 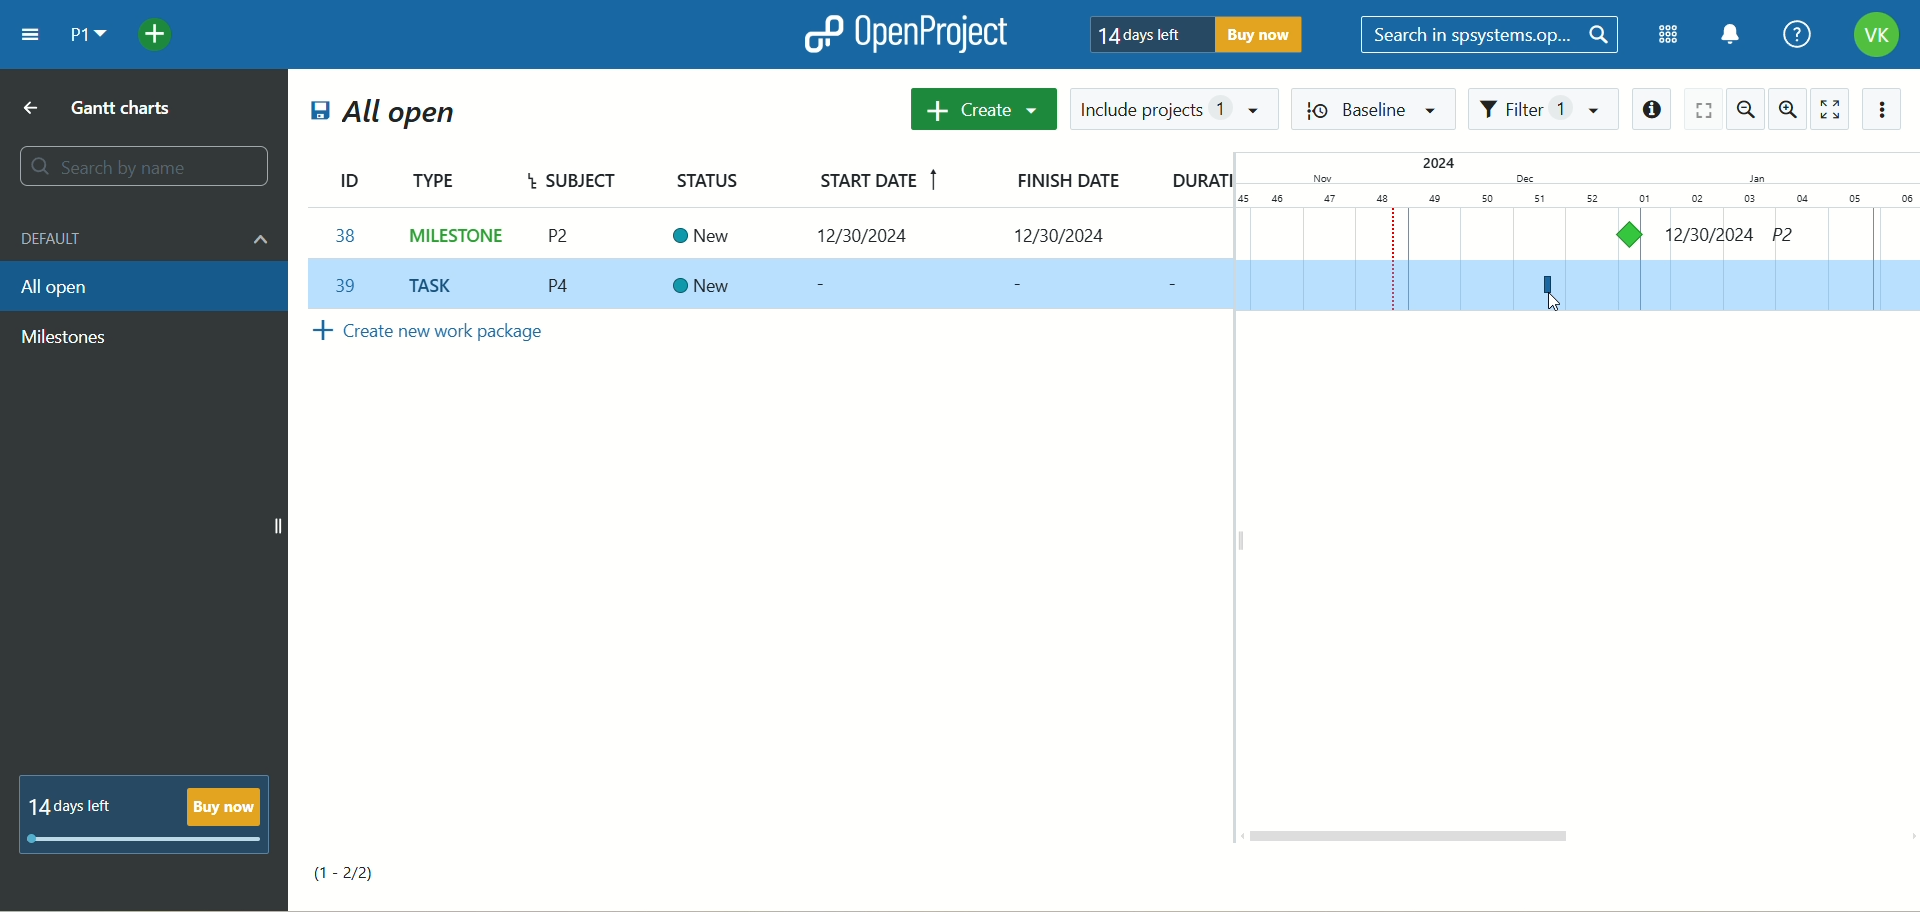 What do you see at coordinates (1653, 111) in the screenshot?
I see `information` at bounding box center [1653, 111].